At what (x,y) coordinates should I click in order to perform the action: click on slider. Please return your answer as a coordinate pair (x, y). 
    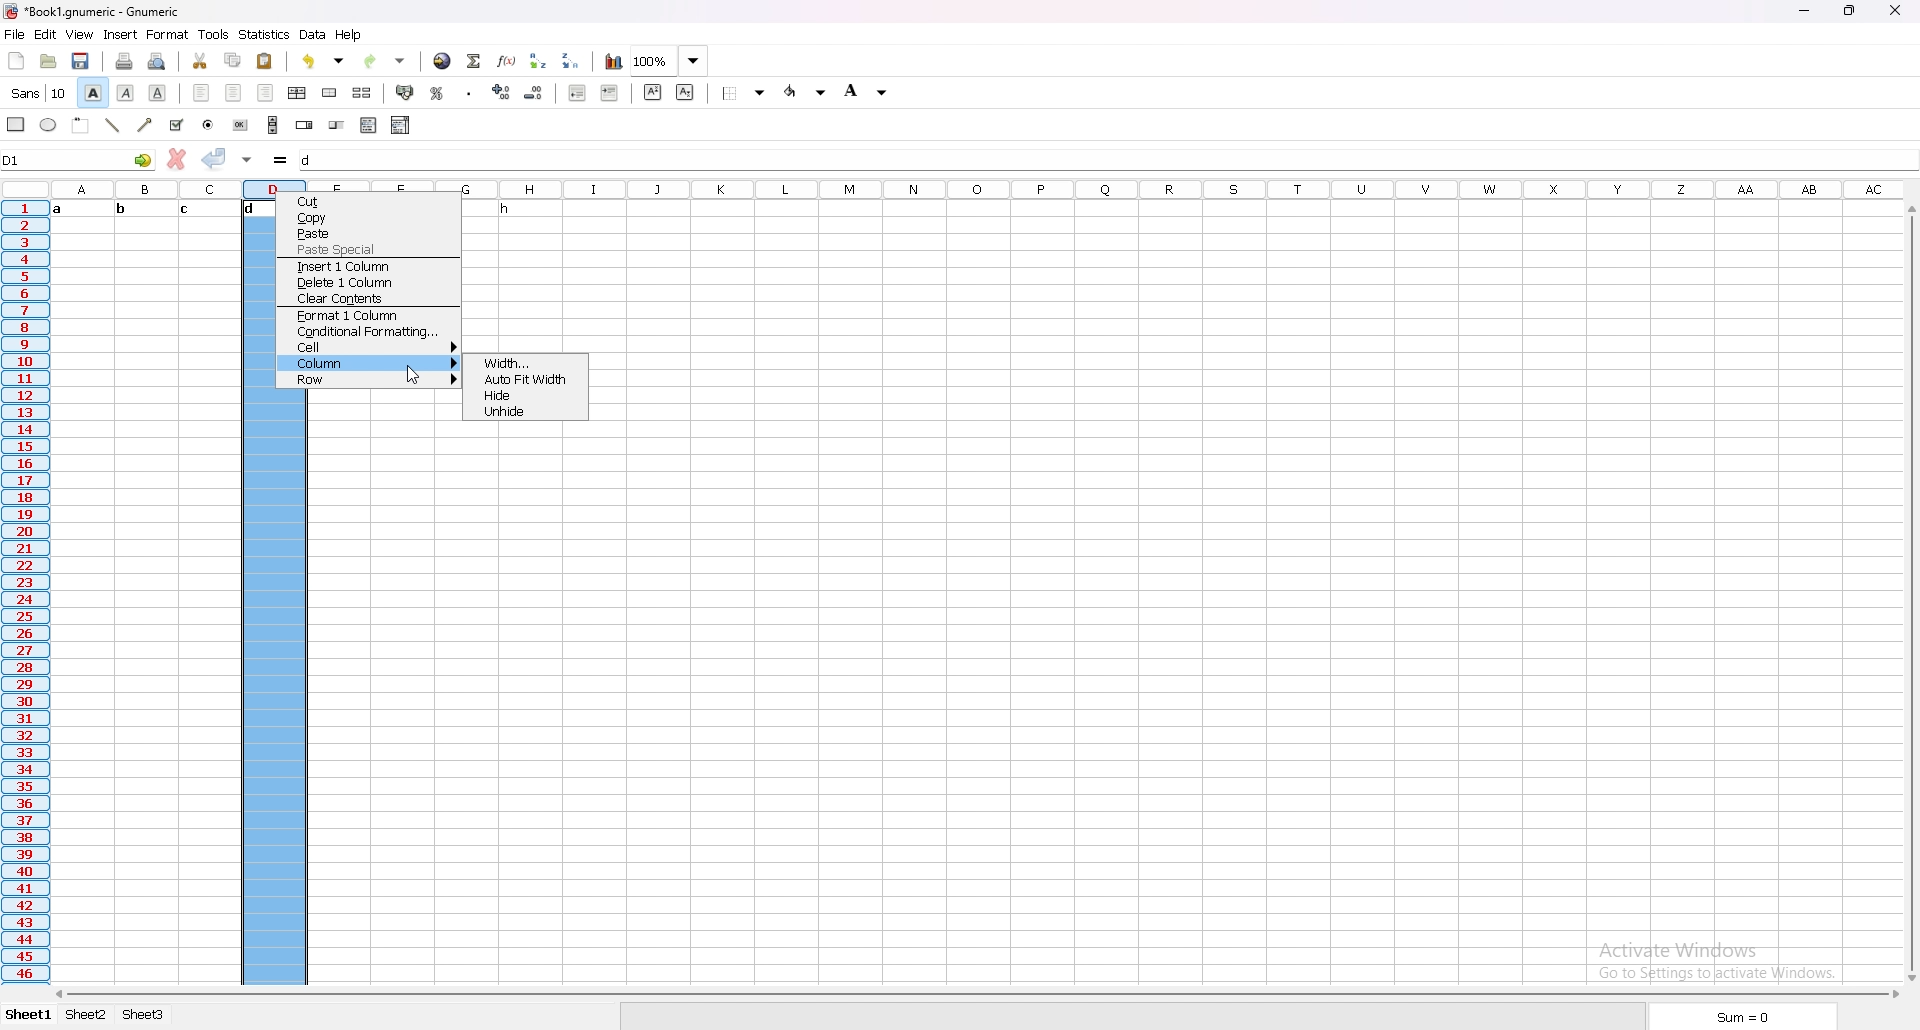
    Looking at the image, I should click on (338, 126).